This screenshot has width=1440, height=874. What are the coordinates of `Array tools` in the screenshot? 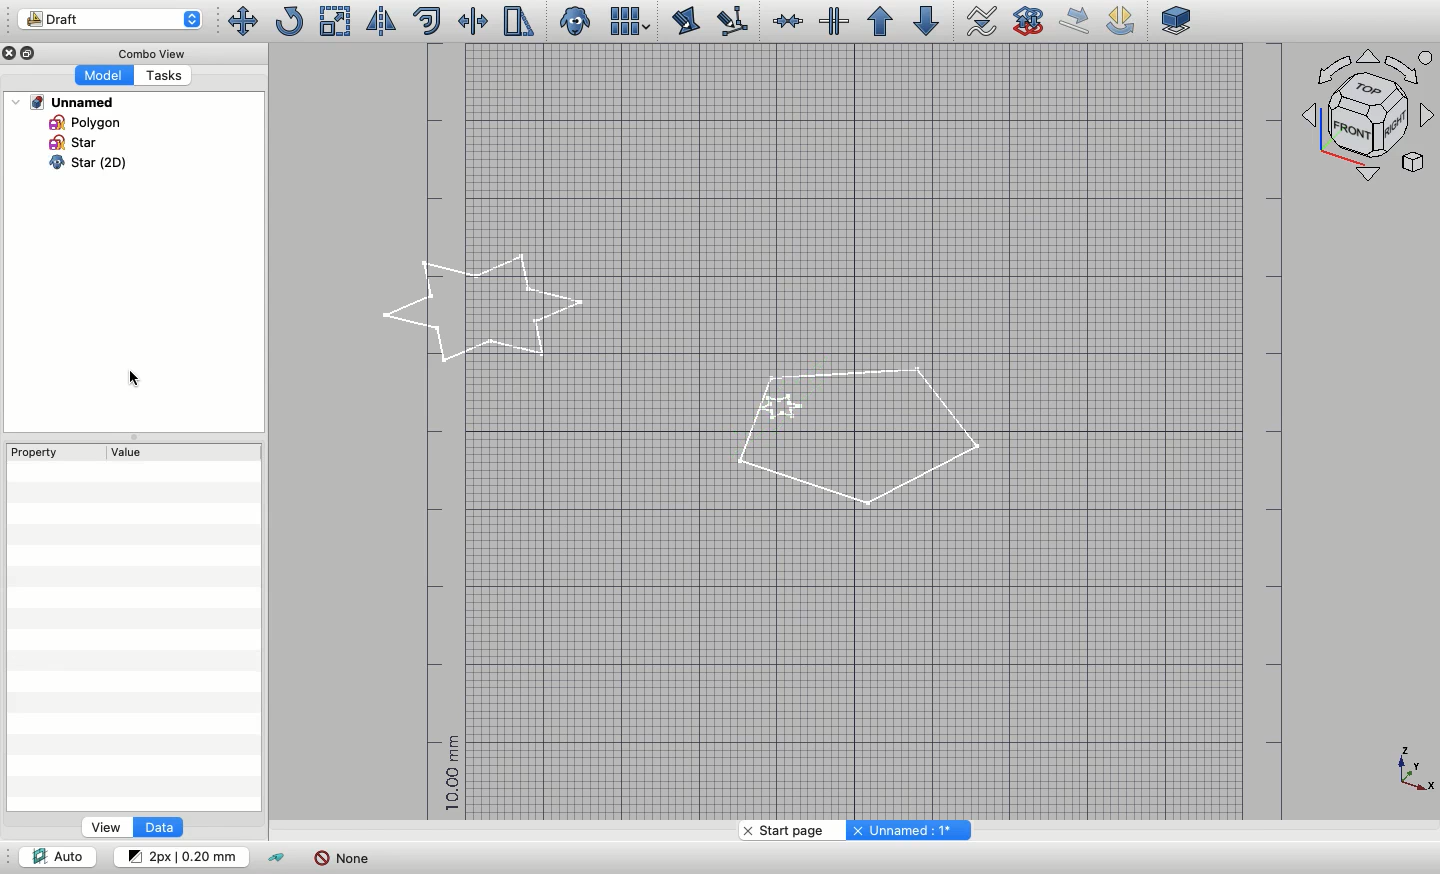 It's located at (627, 21).